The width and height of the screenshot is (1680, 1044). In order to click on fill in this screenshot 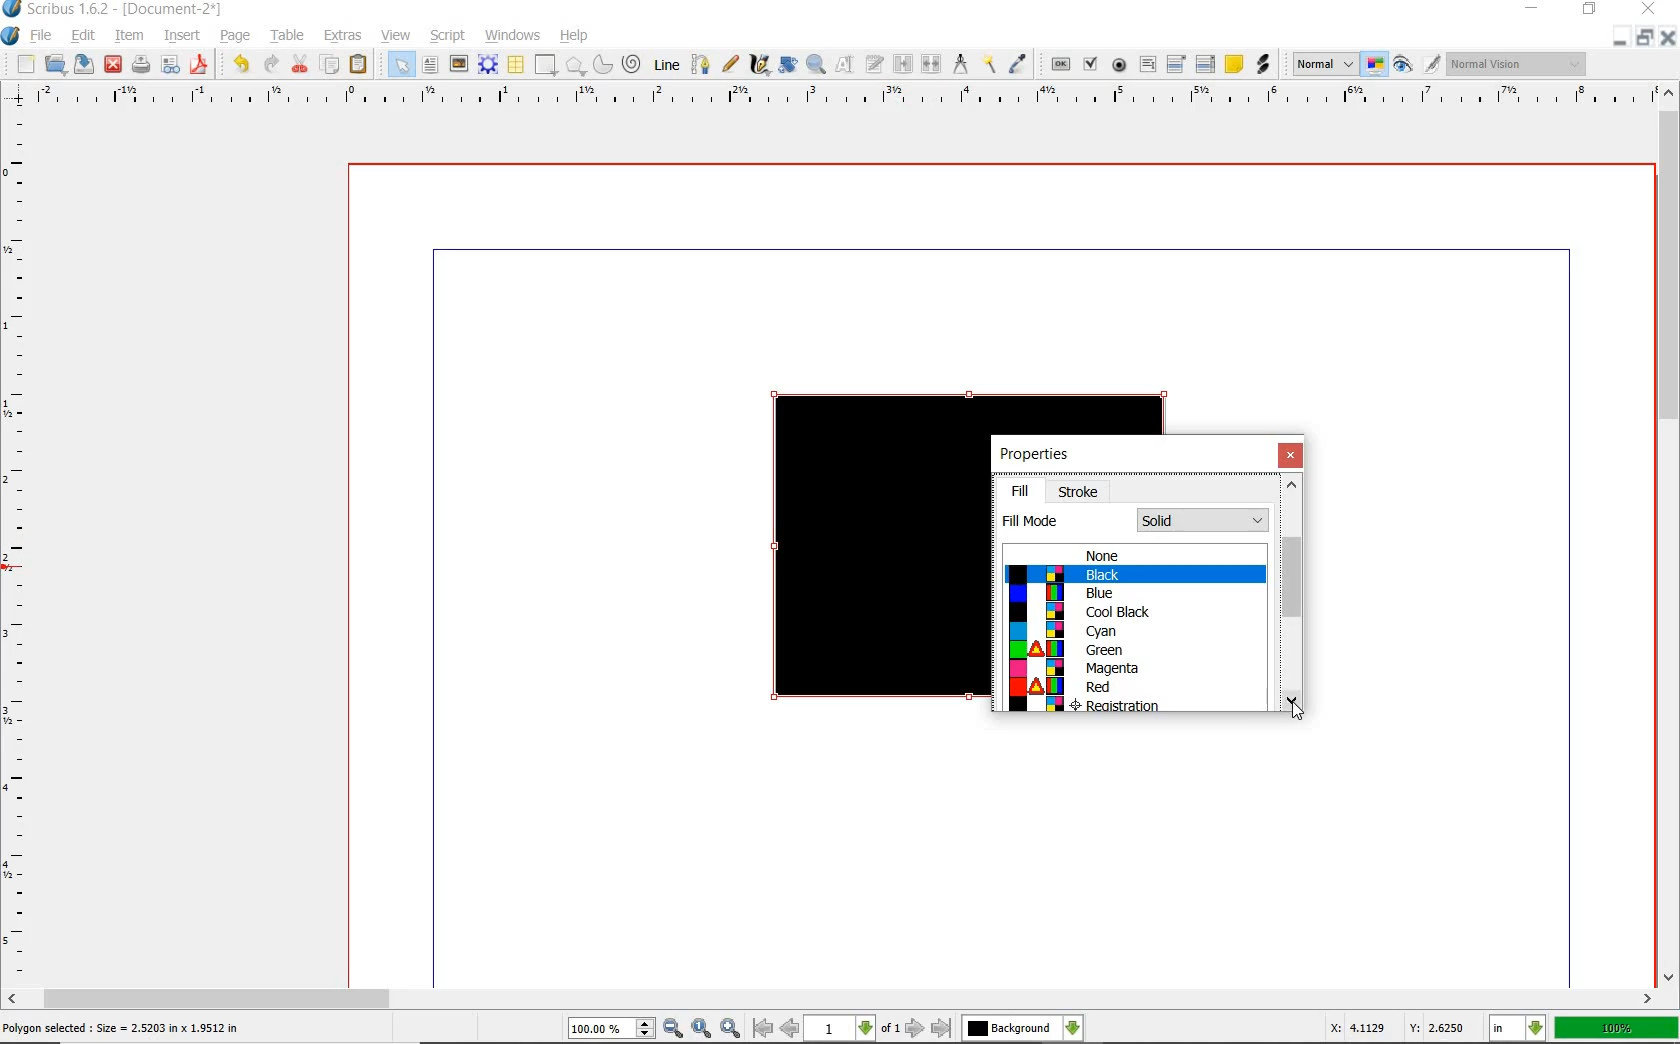, I will do `click(1019, 492)`.